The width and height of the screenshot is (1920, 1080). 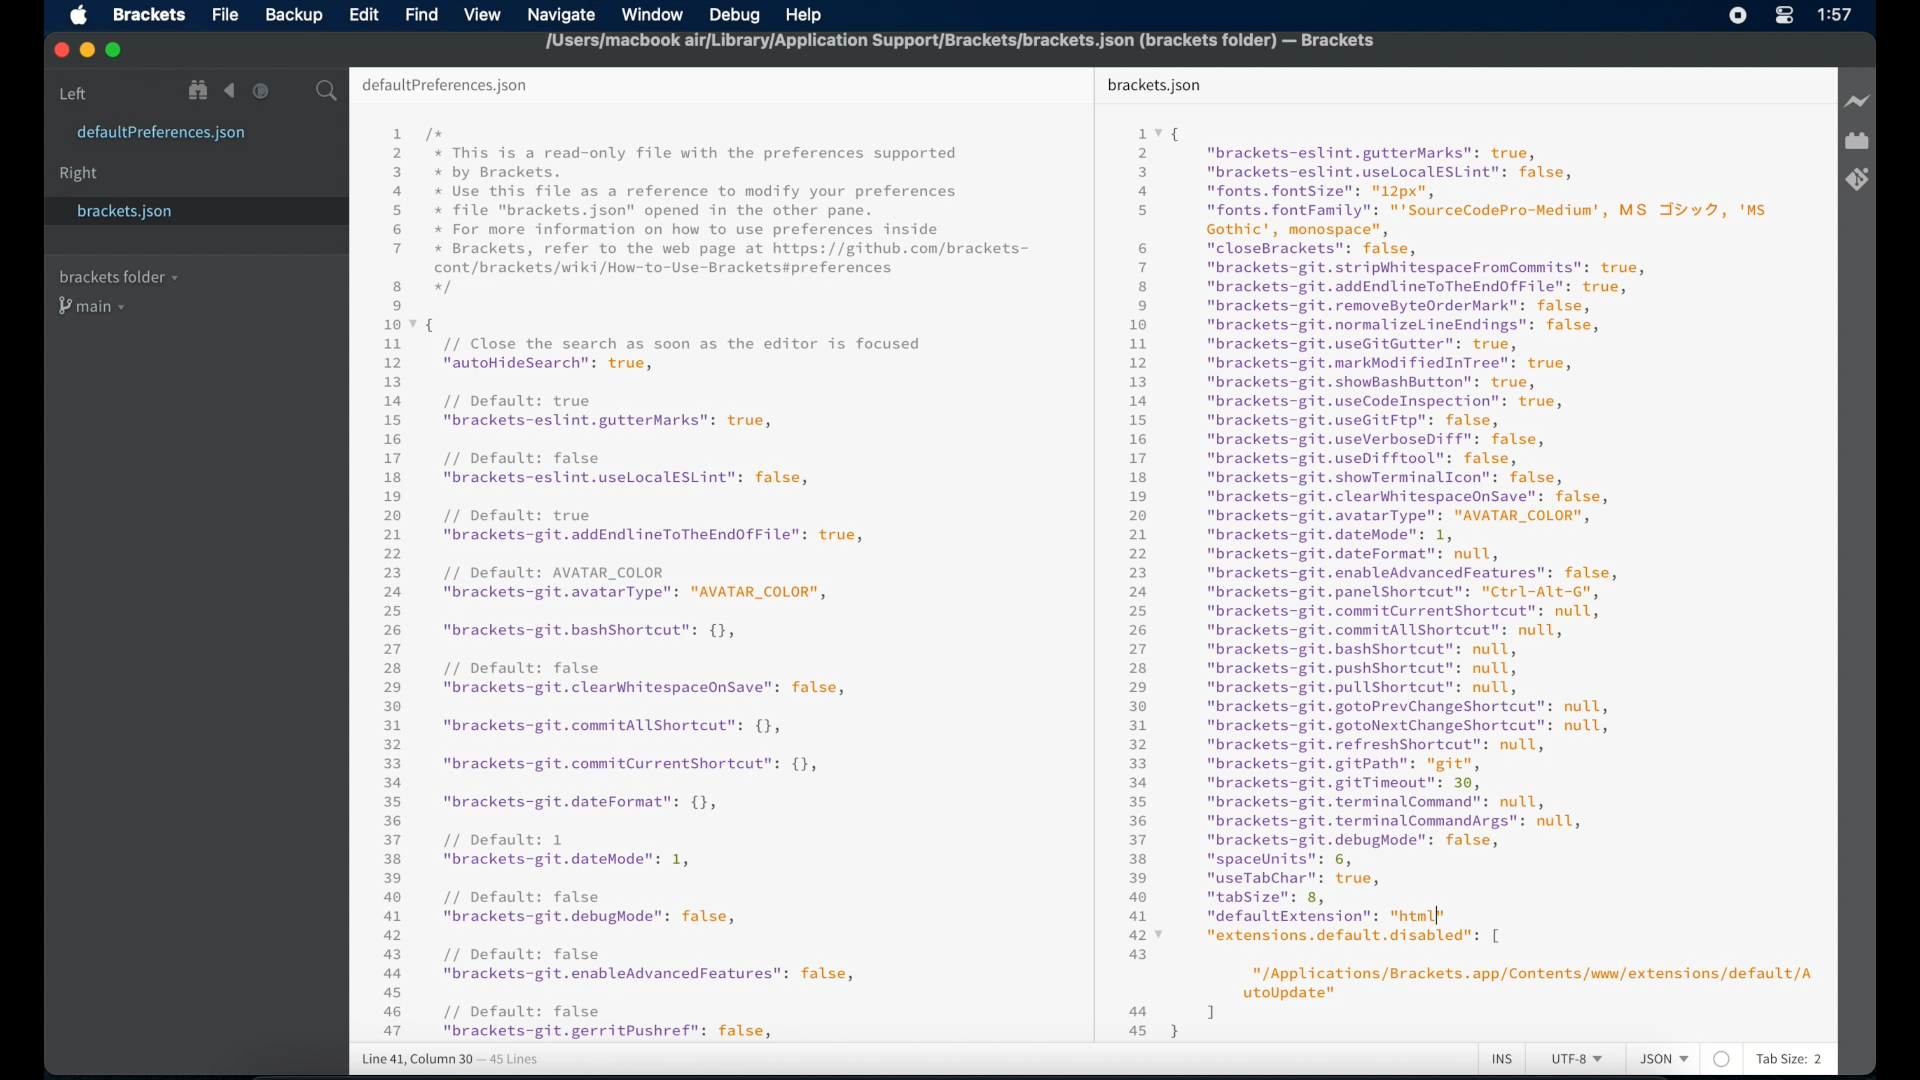 I want to click on search icon, so click(x=330, y=92).